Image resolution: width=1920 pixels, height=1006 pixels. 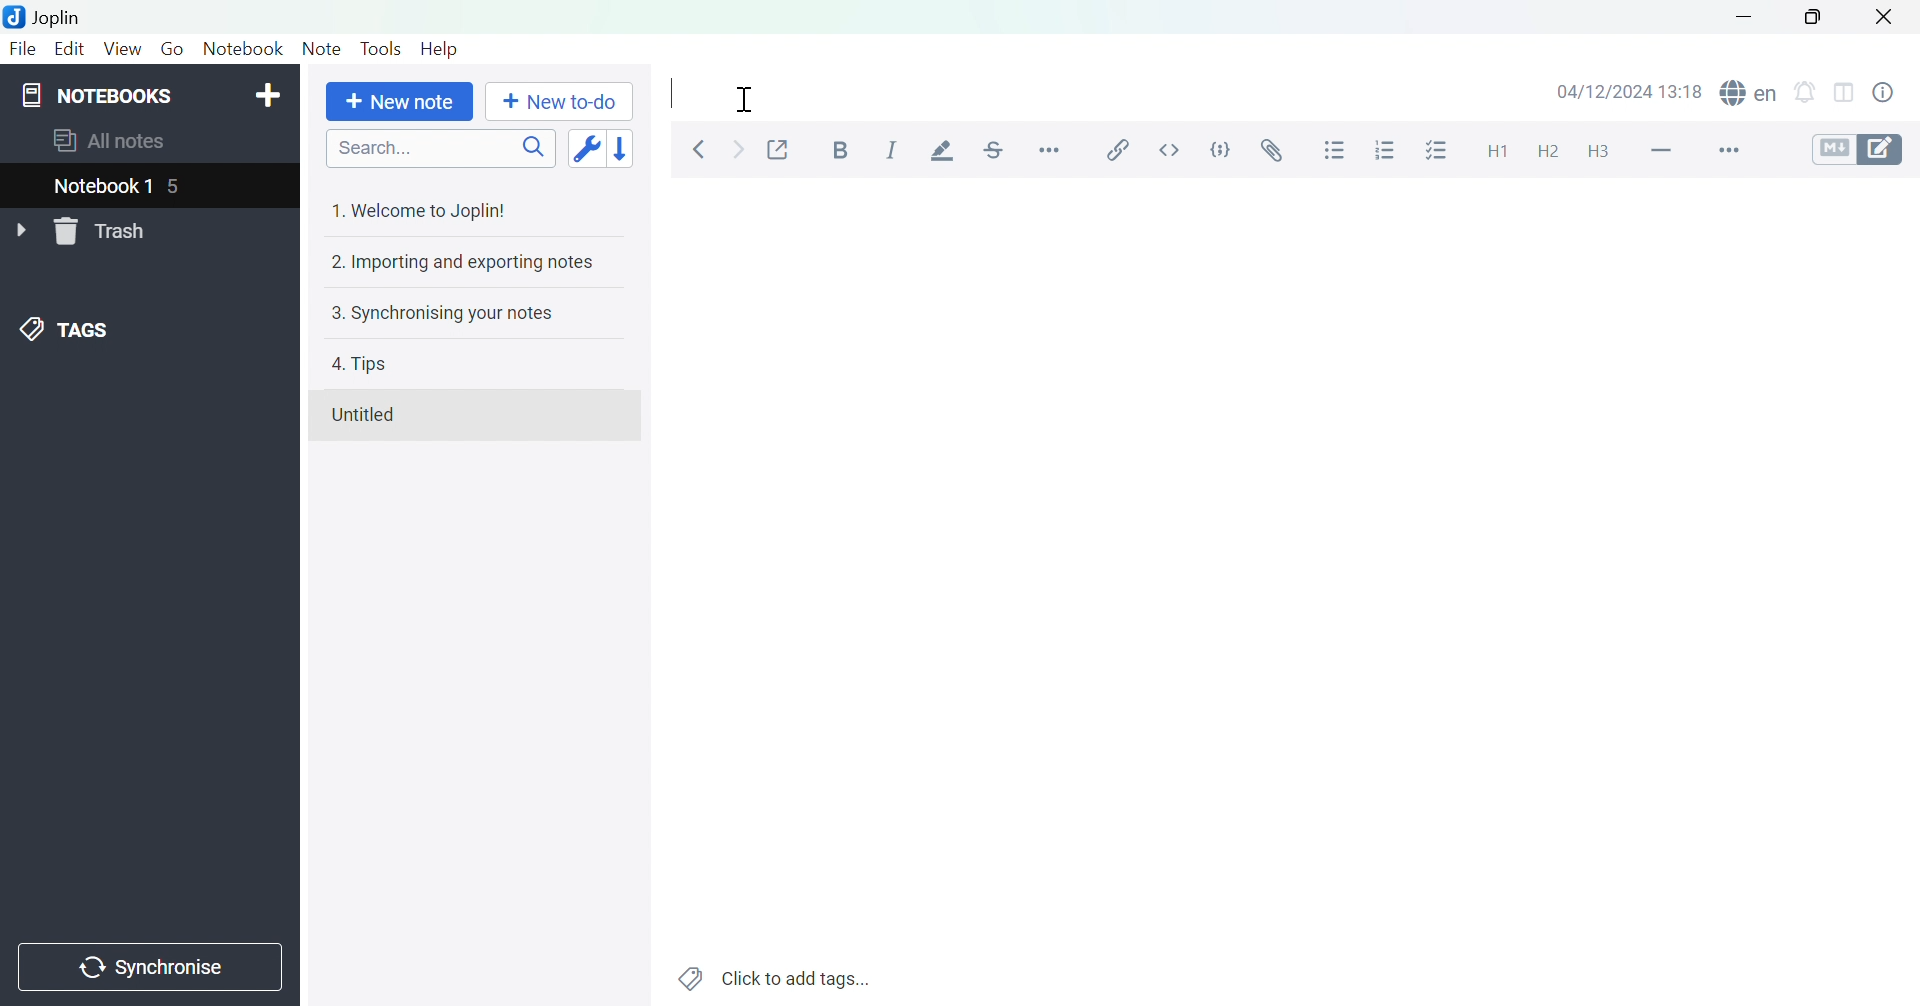 I want to click on spell checker, so click(x=1750, y=93).